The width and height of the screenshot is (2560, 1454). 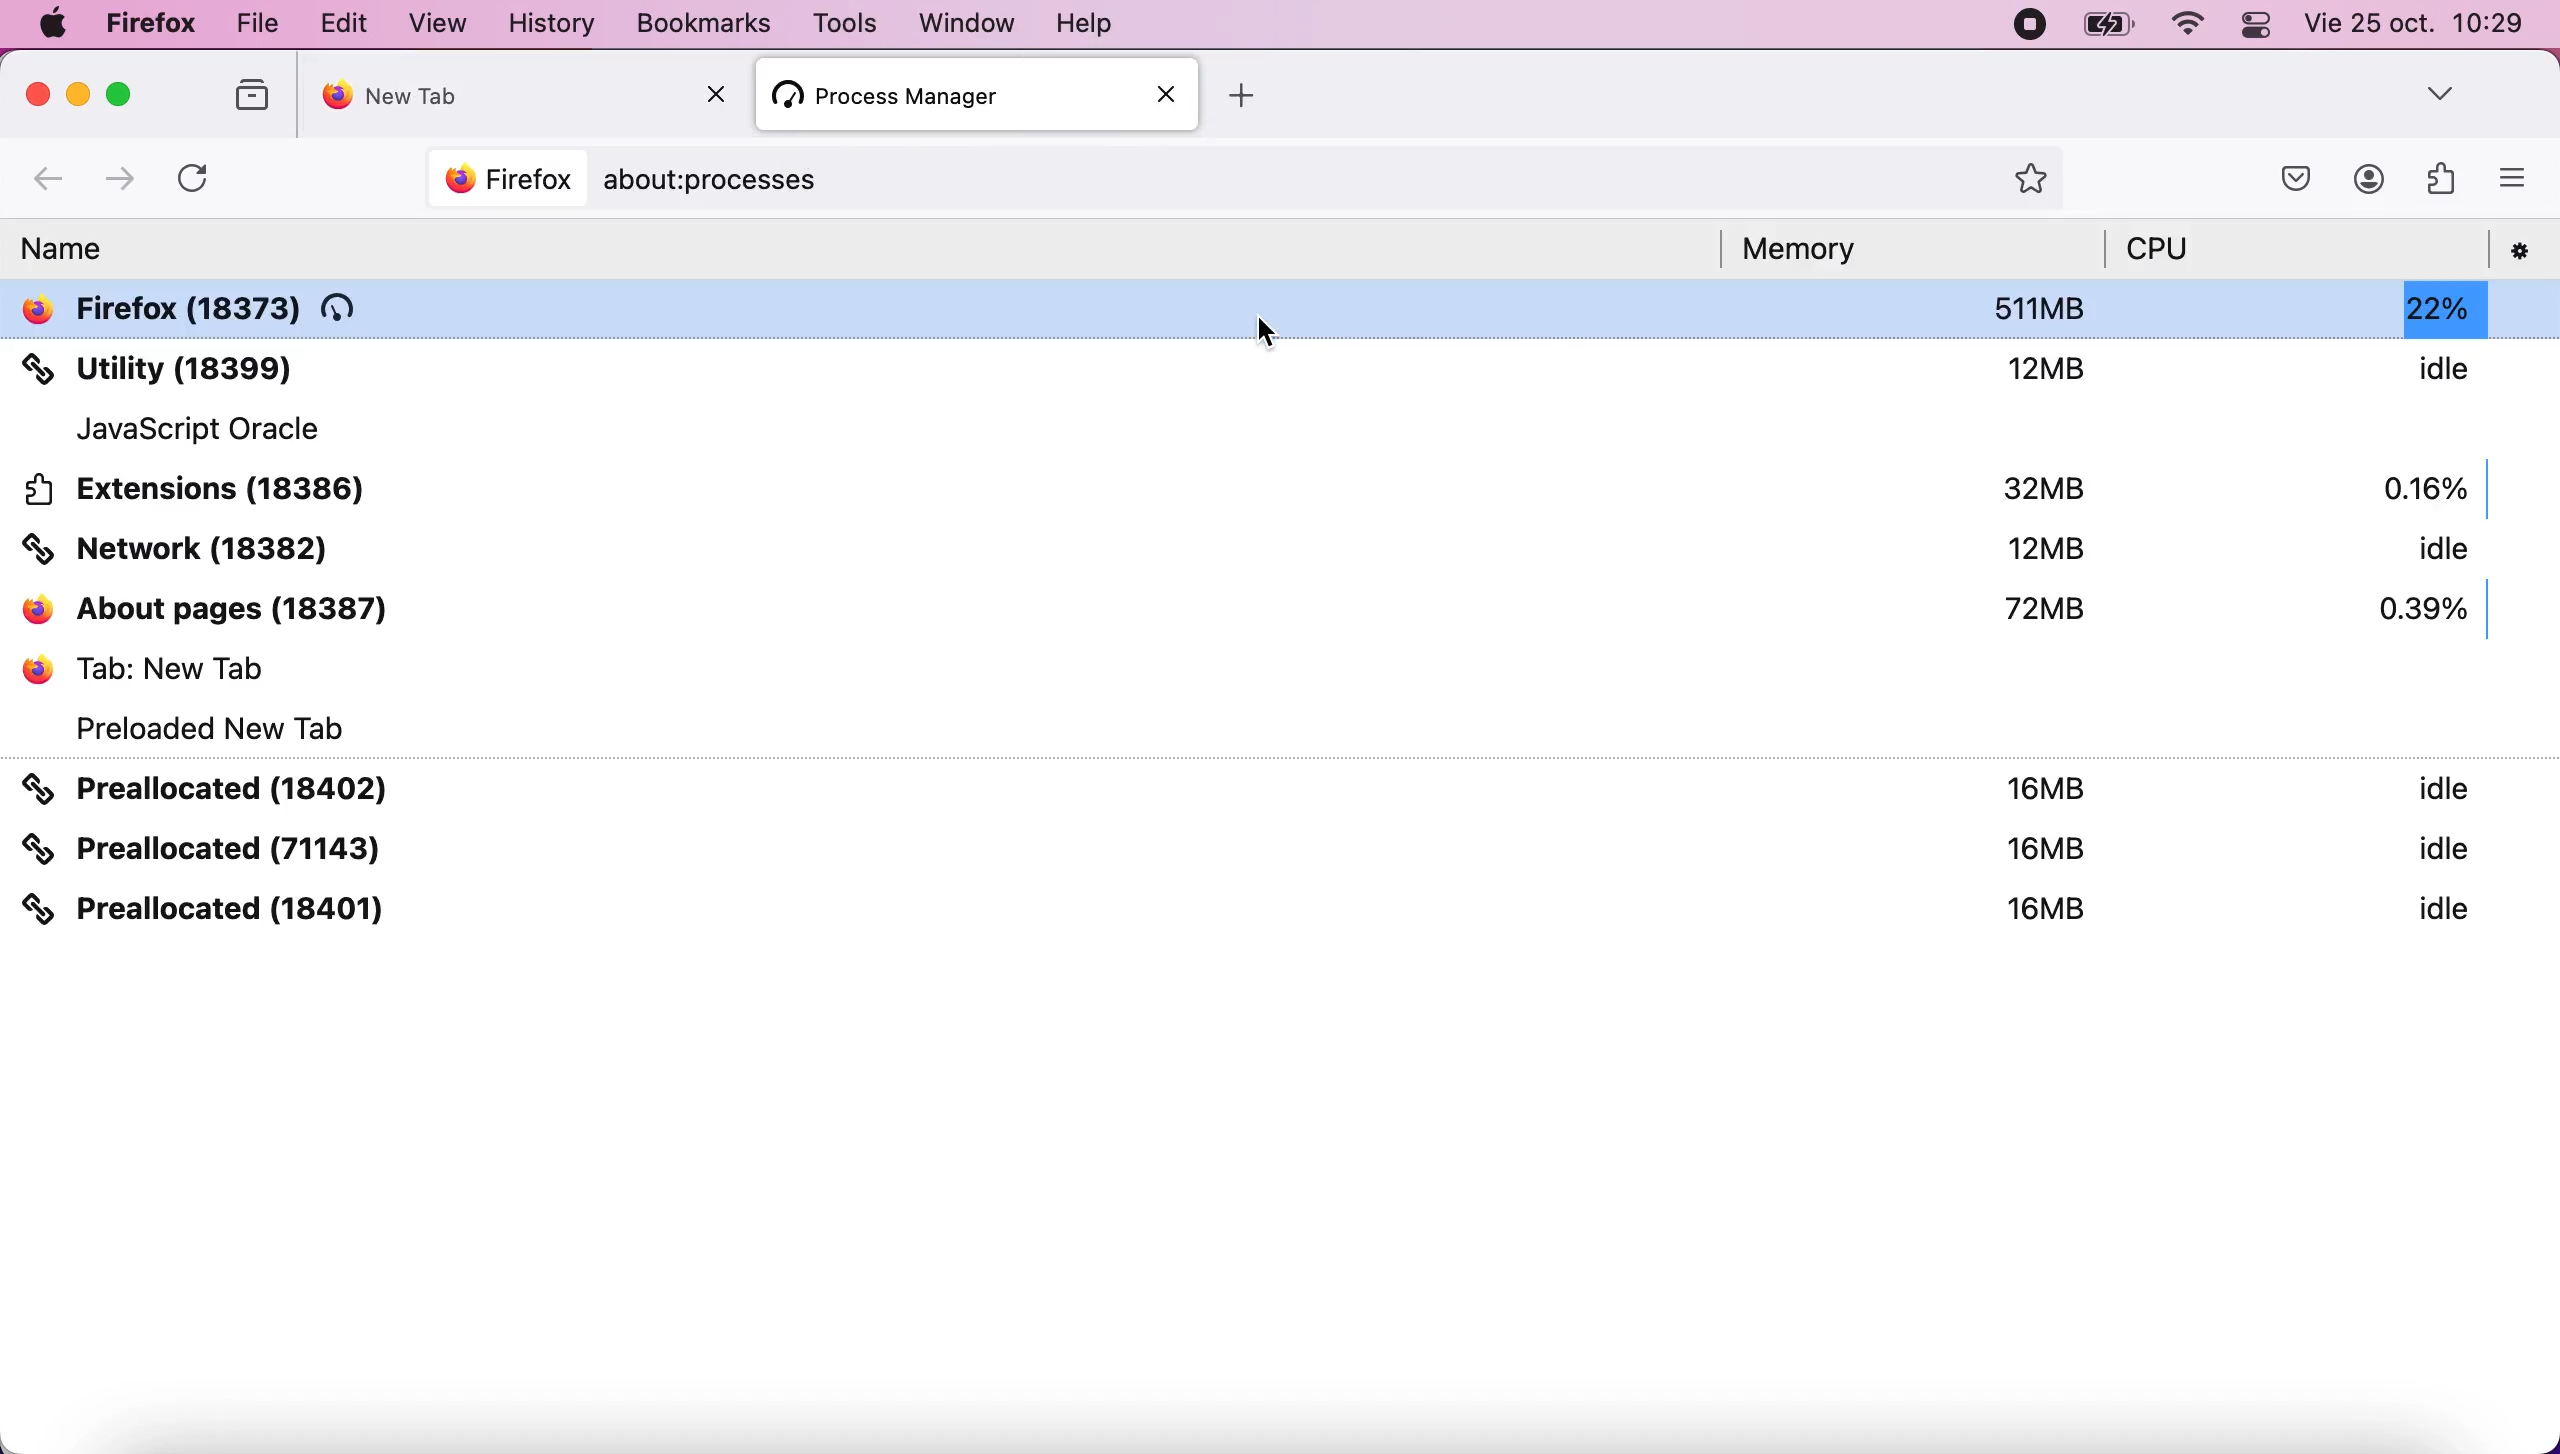 I want to click on Memory, so click(x=1817, y=249).